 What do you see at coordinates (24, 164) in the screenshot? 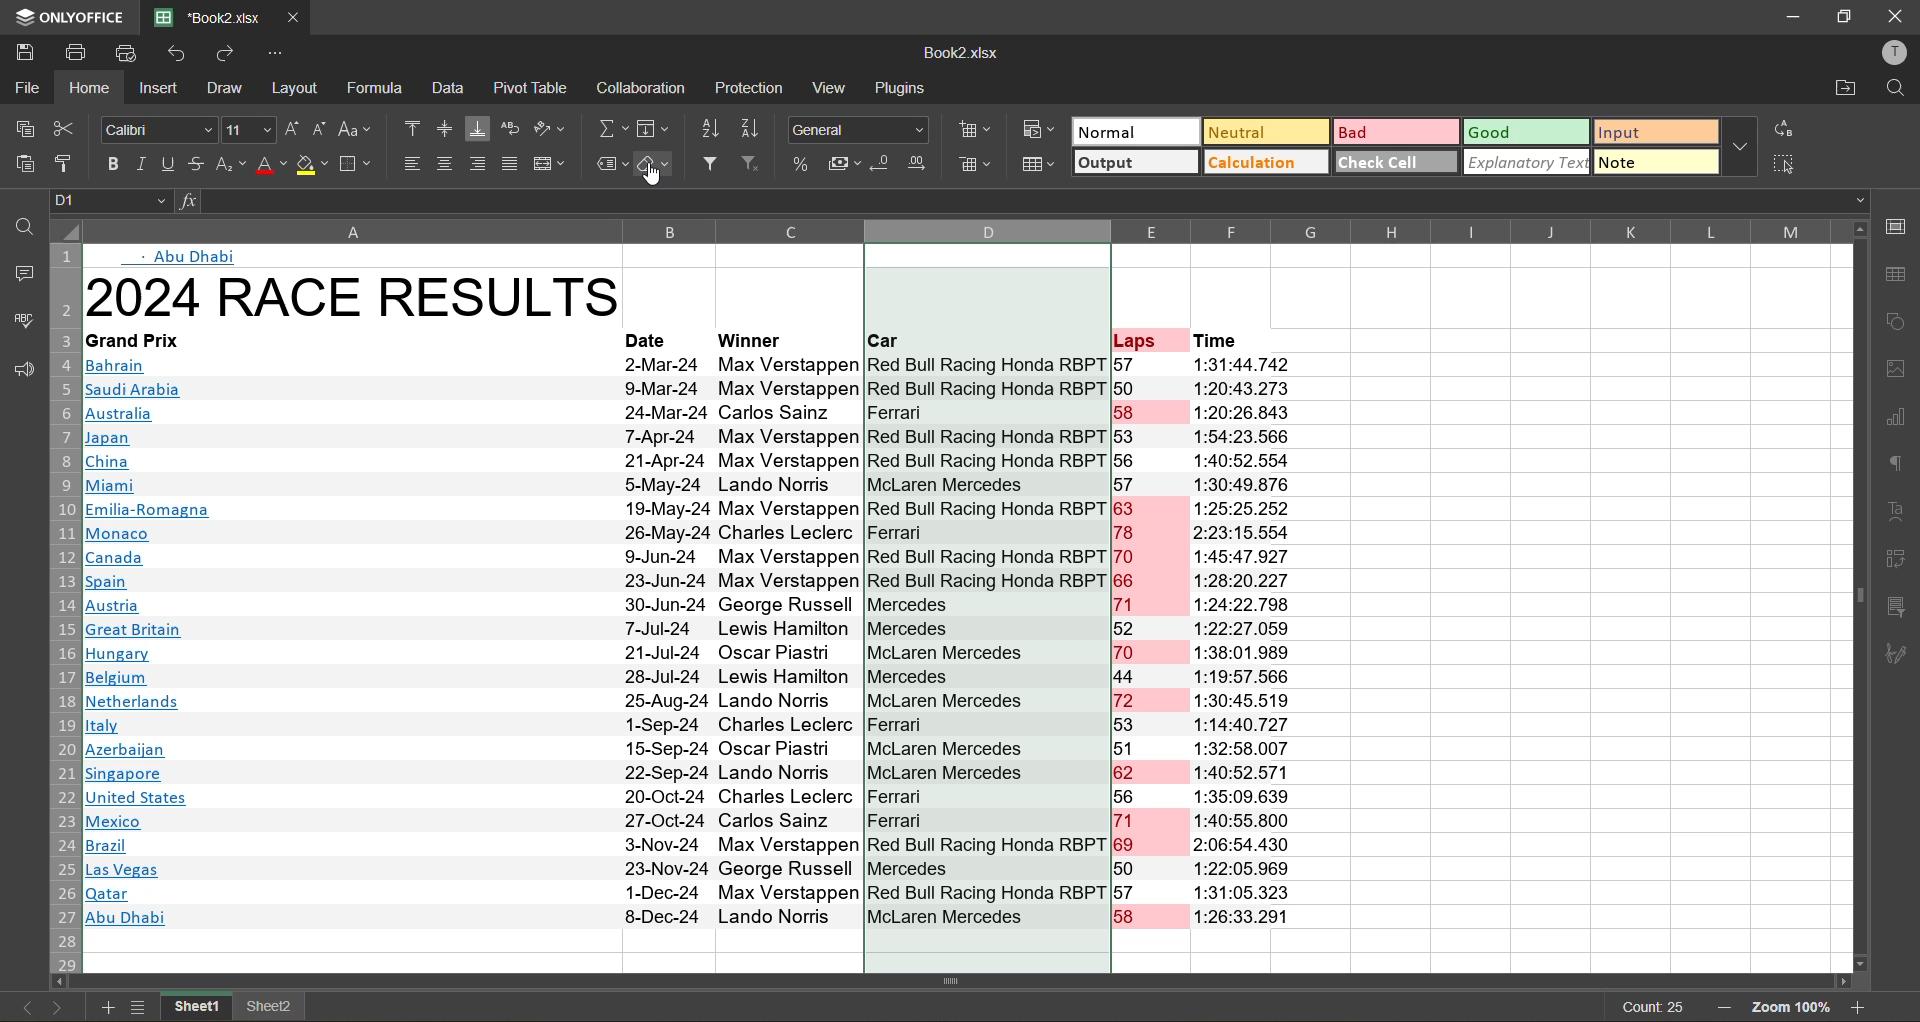
I see `paste` at bounding box center [24, 164].